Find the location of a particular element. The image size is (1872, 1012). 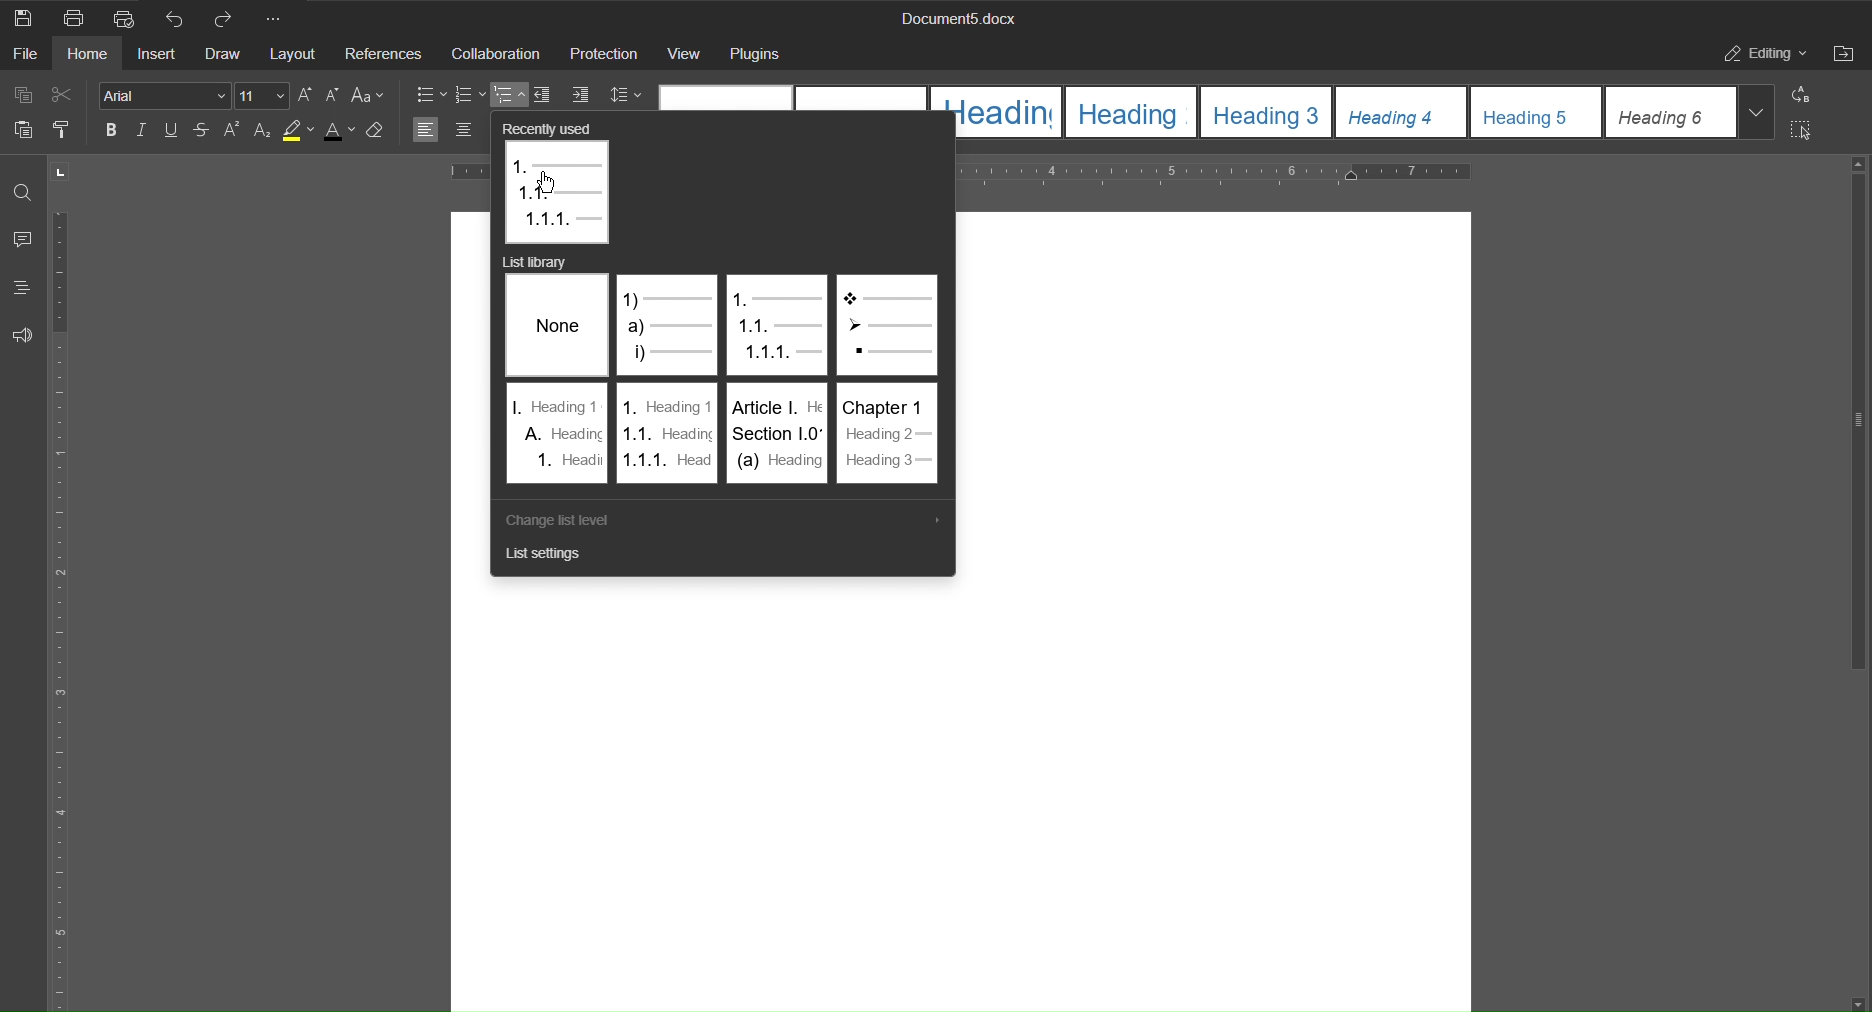

List settings is located at coordinates (546, 559).